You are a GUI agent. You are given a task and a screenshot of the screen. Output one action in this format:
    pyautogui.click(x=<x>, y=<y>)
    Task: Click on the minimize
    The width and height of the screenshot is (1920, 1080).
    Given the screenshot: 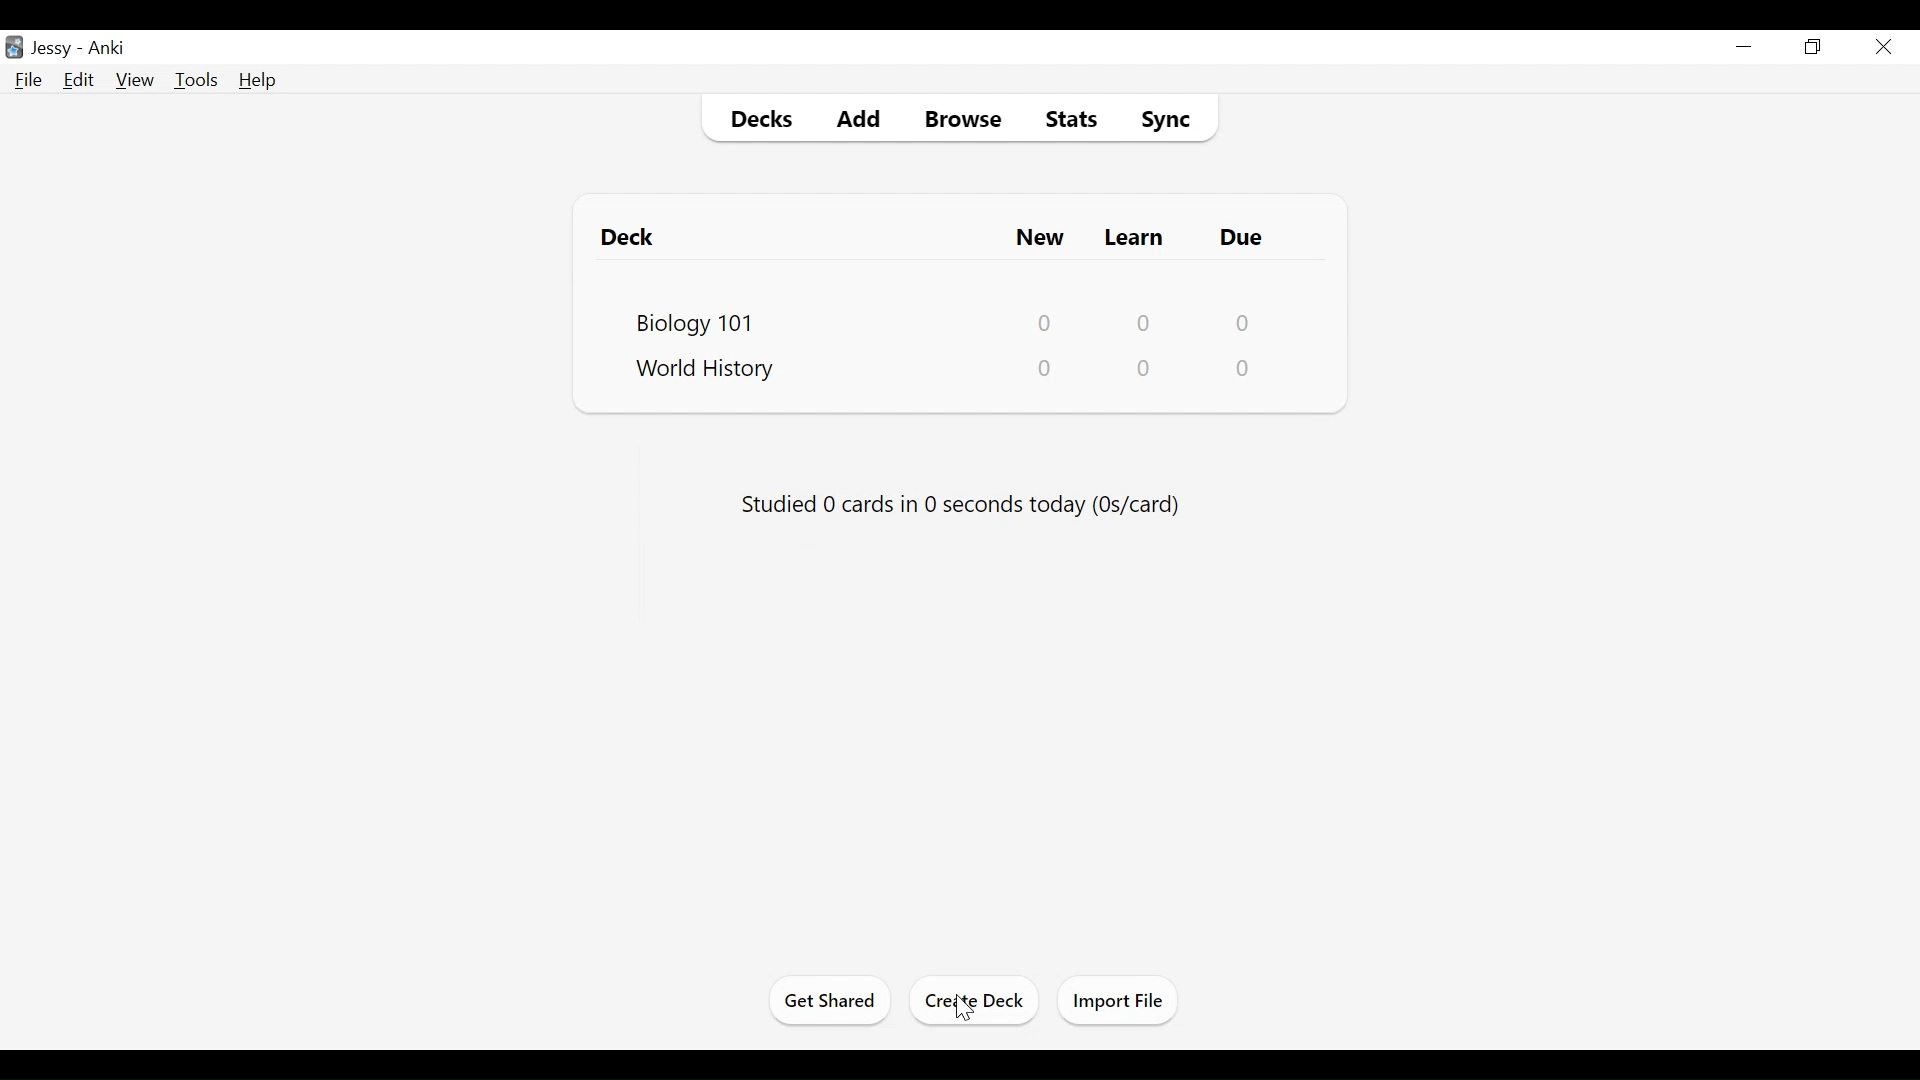 What is the action you would take?
    pyautogui.click(x=1744, y=45)
    